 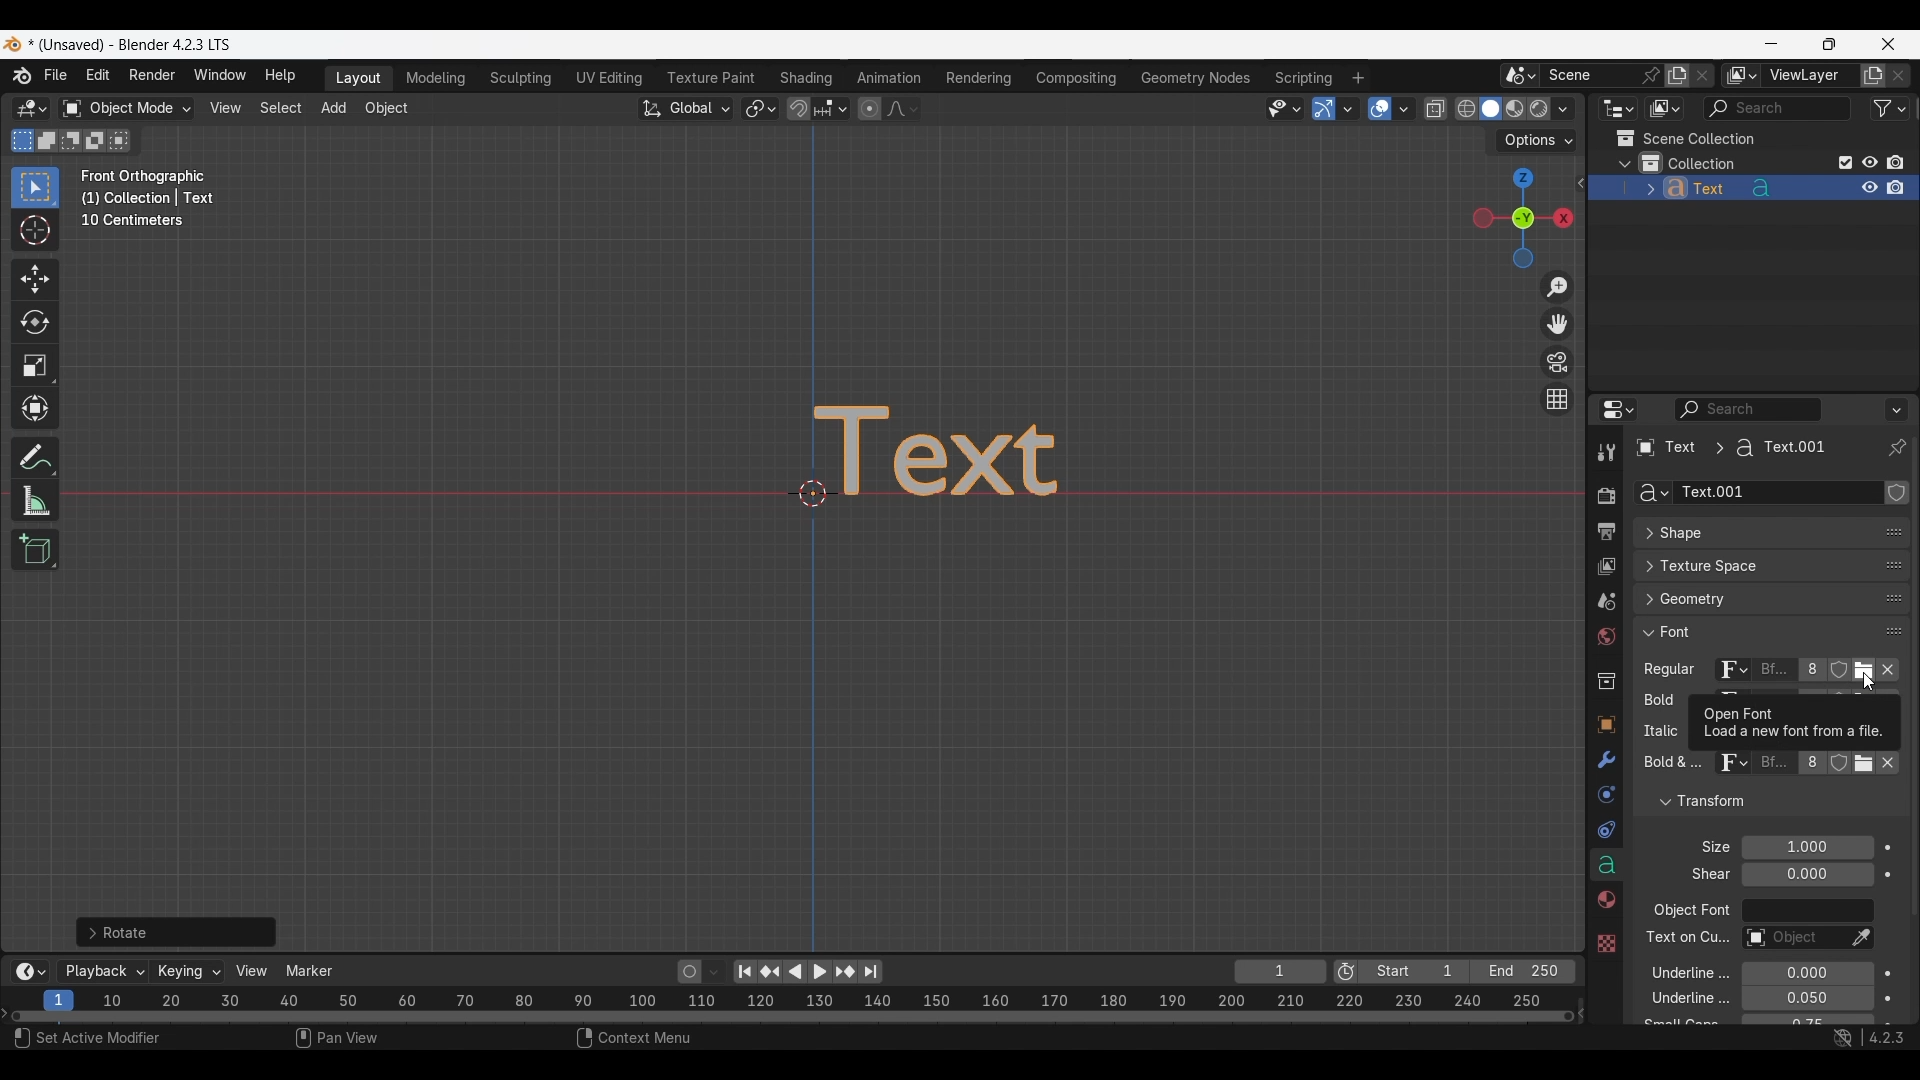 What do you see at coordinates (1894, 825) in the screenshot?
I see `Change order in the list` at bounding box center [1894, 825].